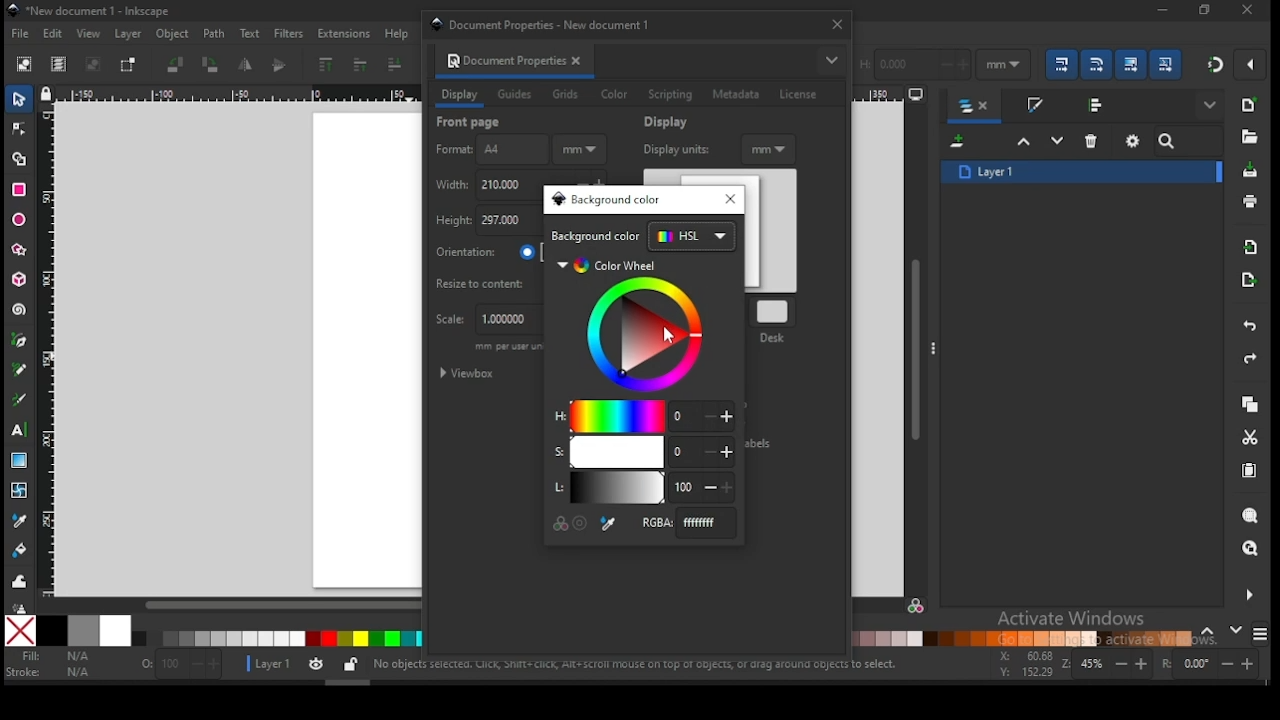  What do you see at coordinates (249, 33) in the screenshot?
I see `text` at bounding box center [249, 33].